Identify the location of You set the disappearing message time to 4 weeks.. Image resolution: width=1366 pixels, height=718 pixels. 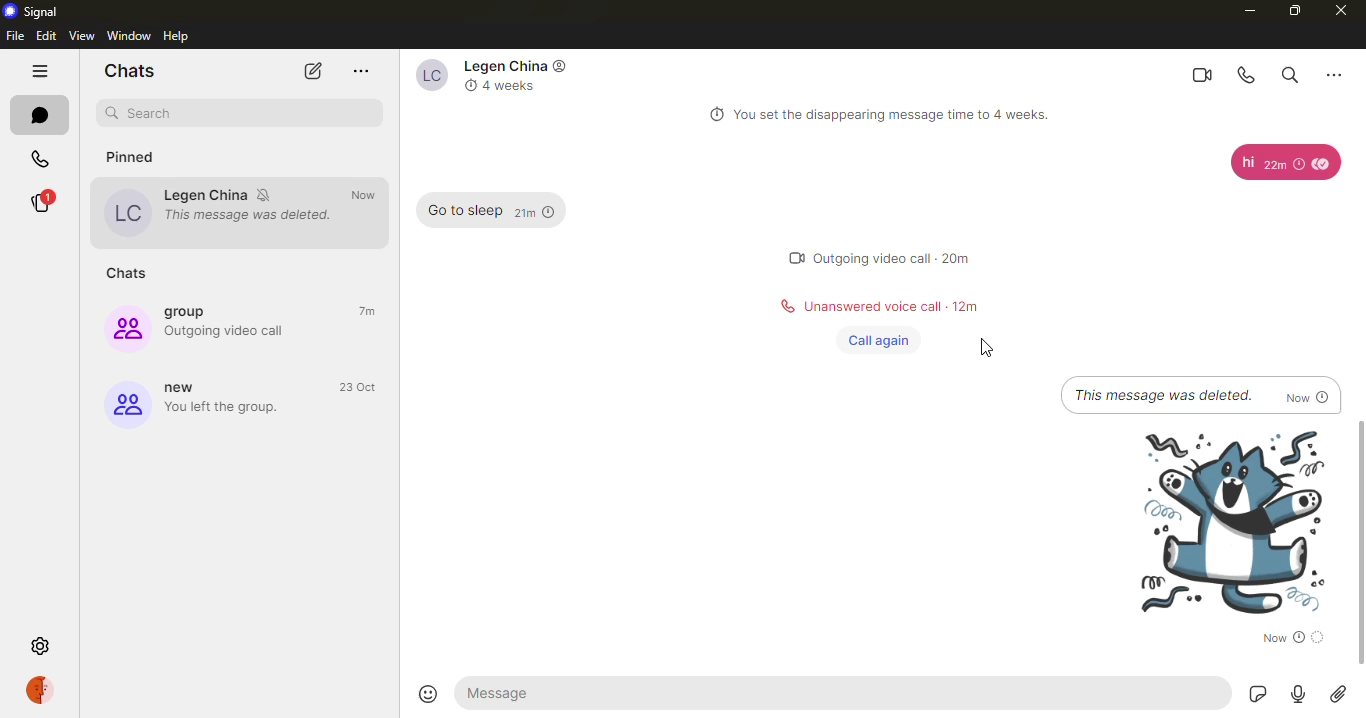
(898, 115).